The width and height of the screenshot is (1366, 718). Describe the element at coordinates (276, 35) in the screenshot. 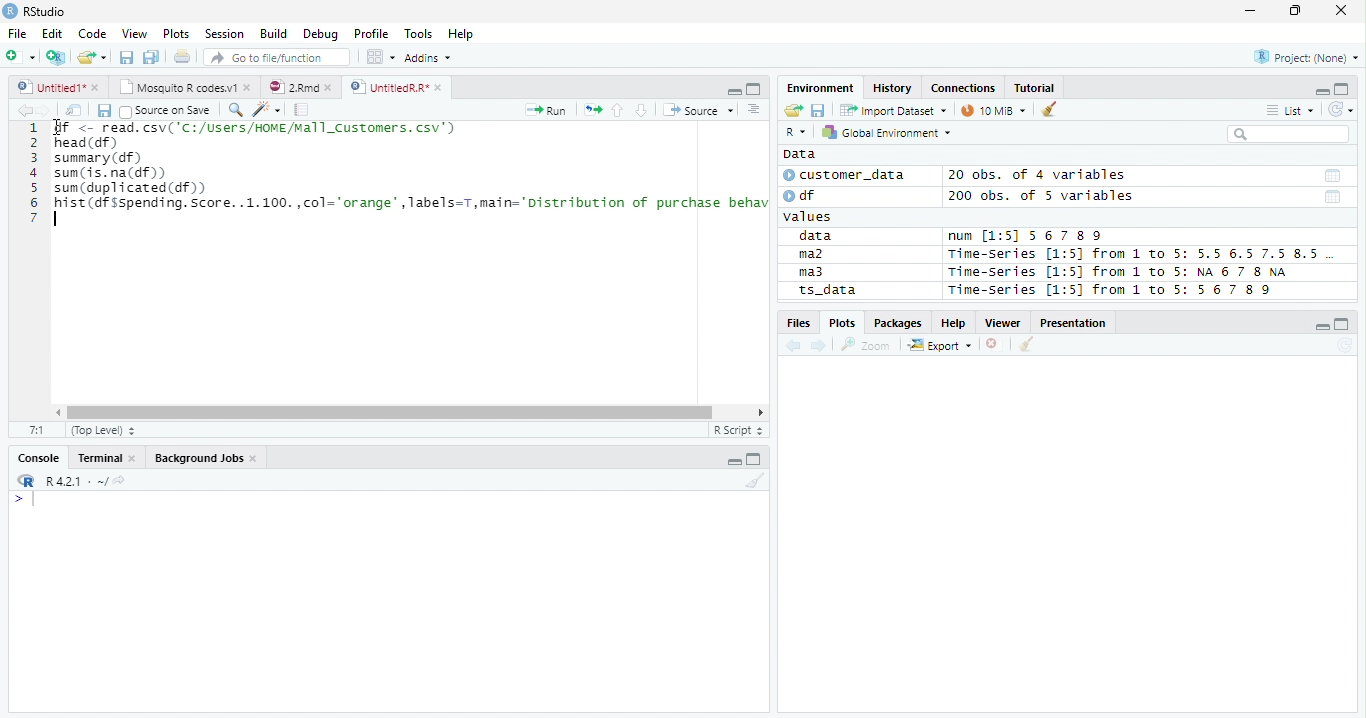

I see `Build` at that location.